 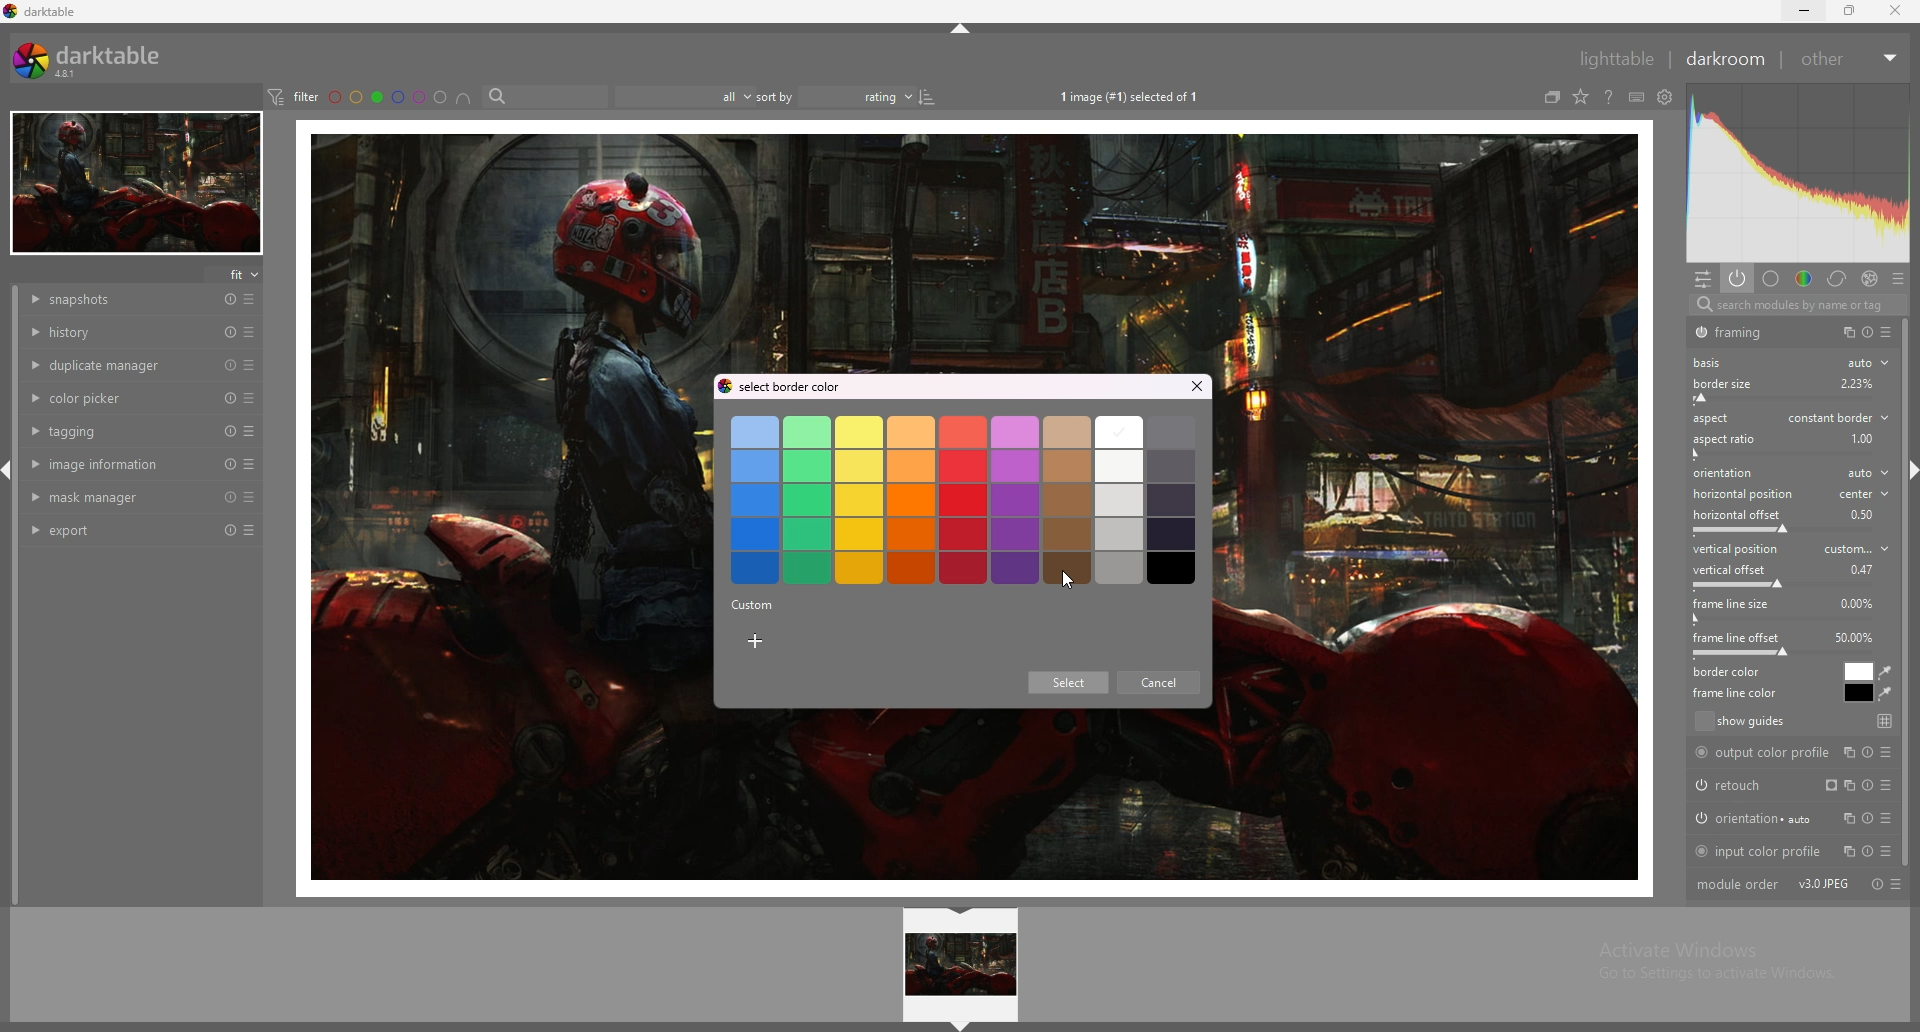 What do you see at coordinates (1866, 363) in the screenshot?
I see `auto` at bounding box center [1866, 363].